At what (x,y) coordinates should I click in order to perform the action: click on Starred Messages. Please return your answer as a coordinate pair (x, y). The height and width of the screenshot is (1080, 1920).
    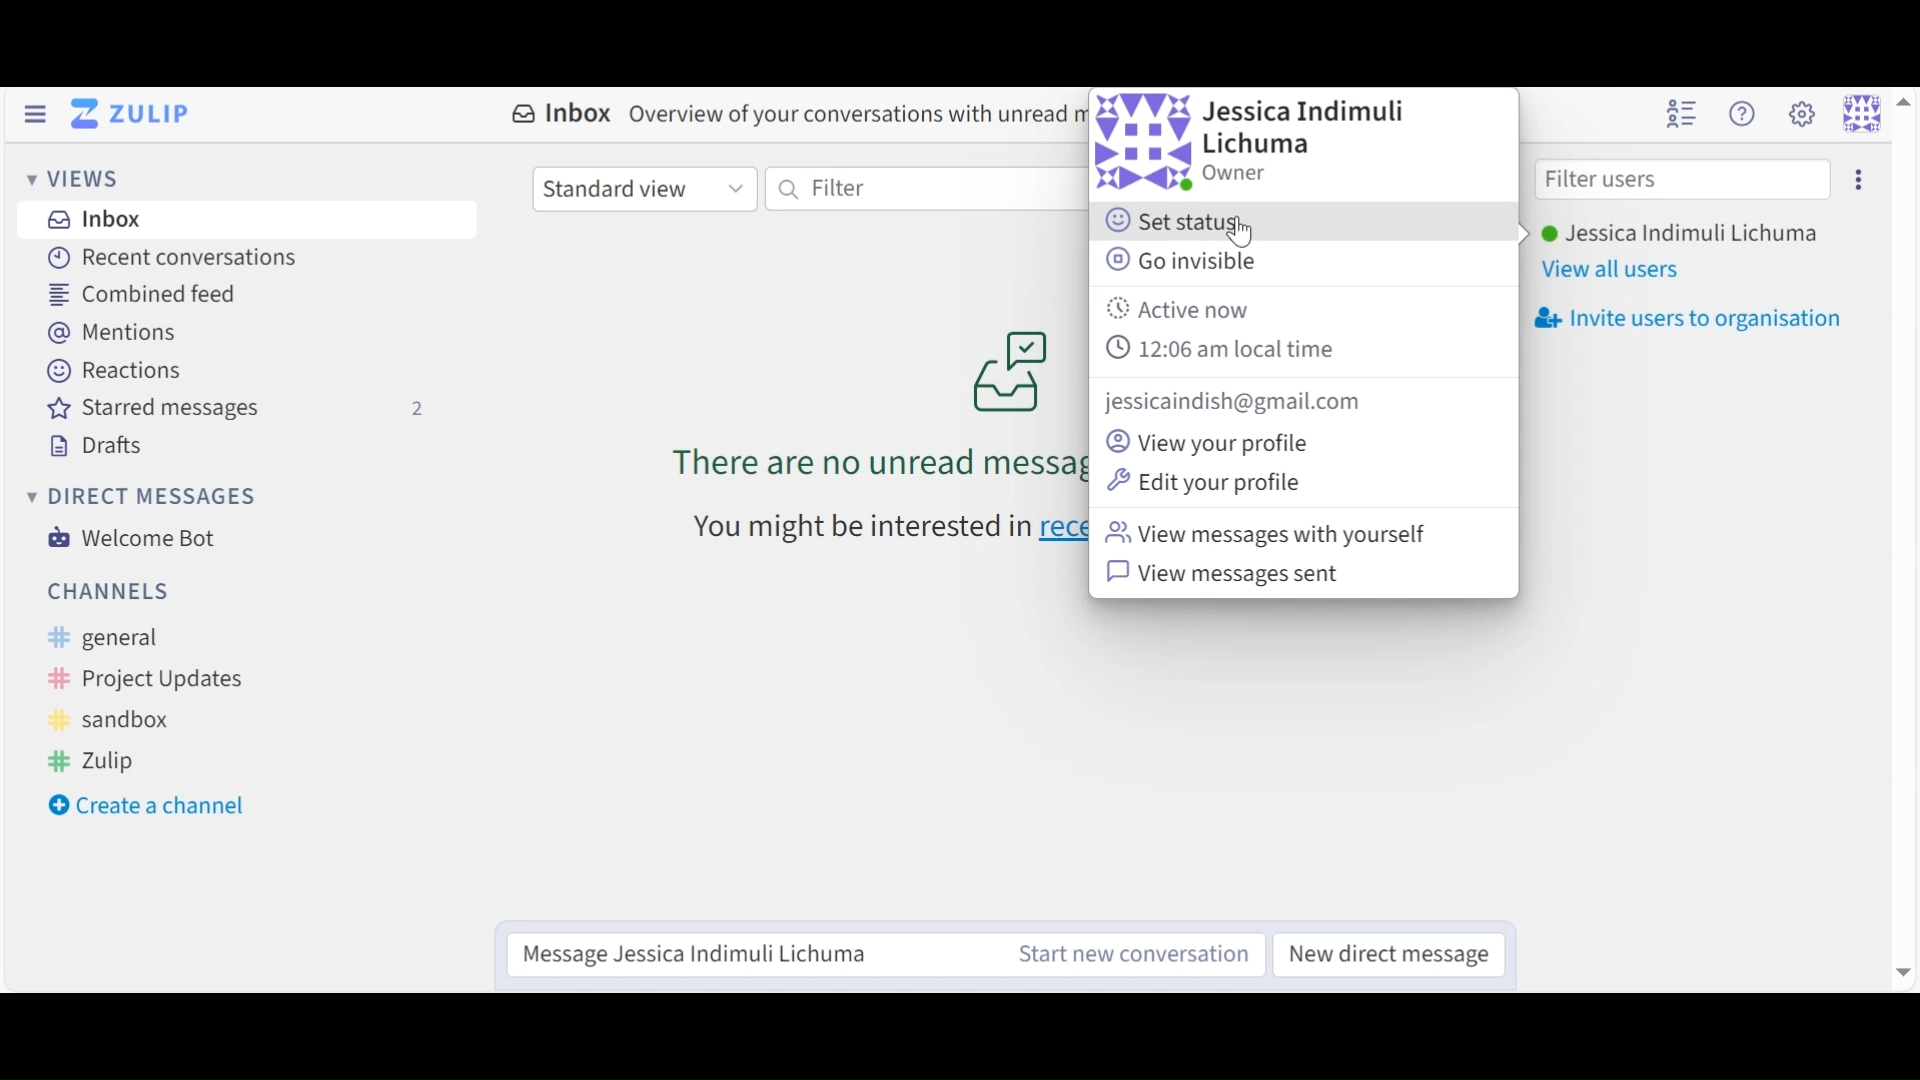
    Looking at the image, I should click on (237, 410).